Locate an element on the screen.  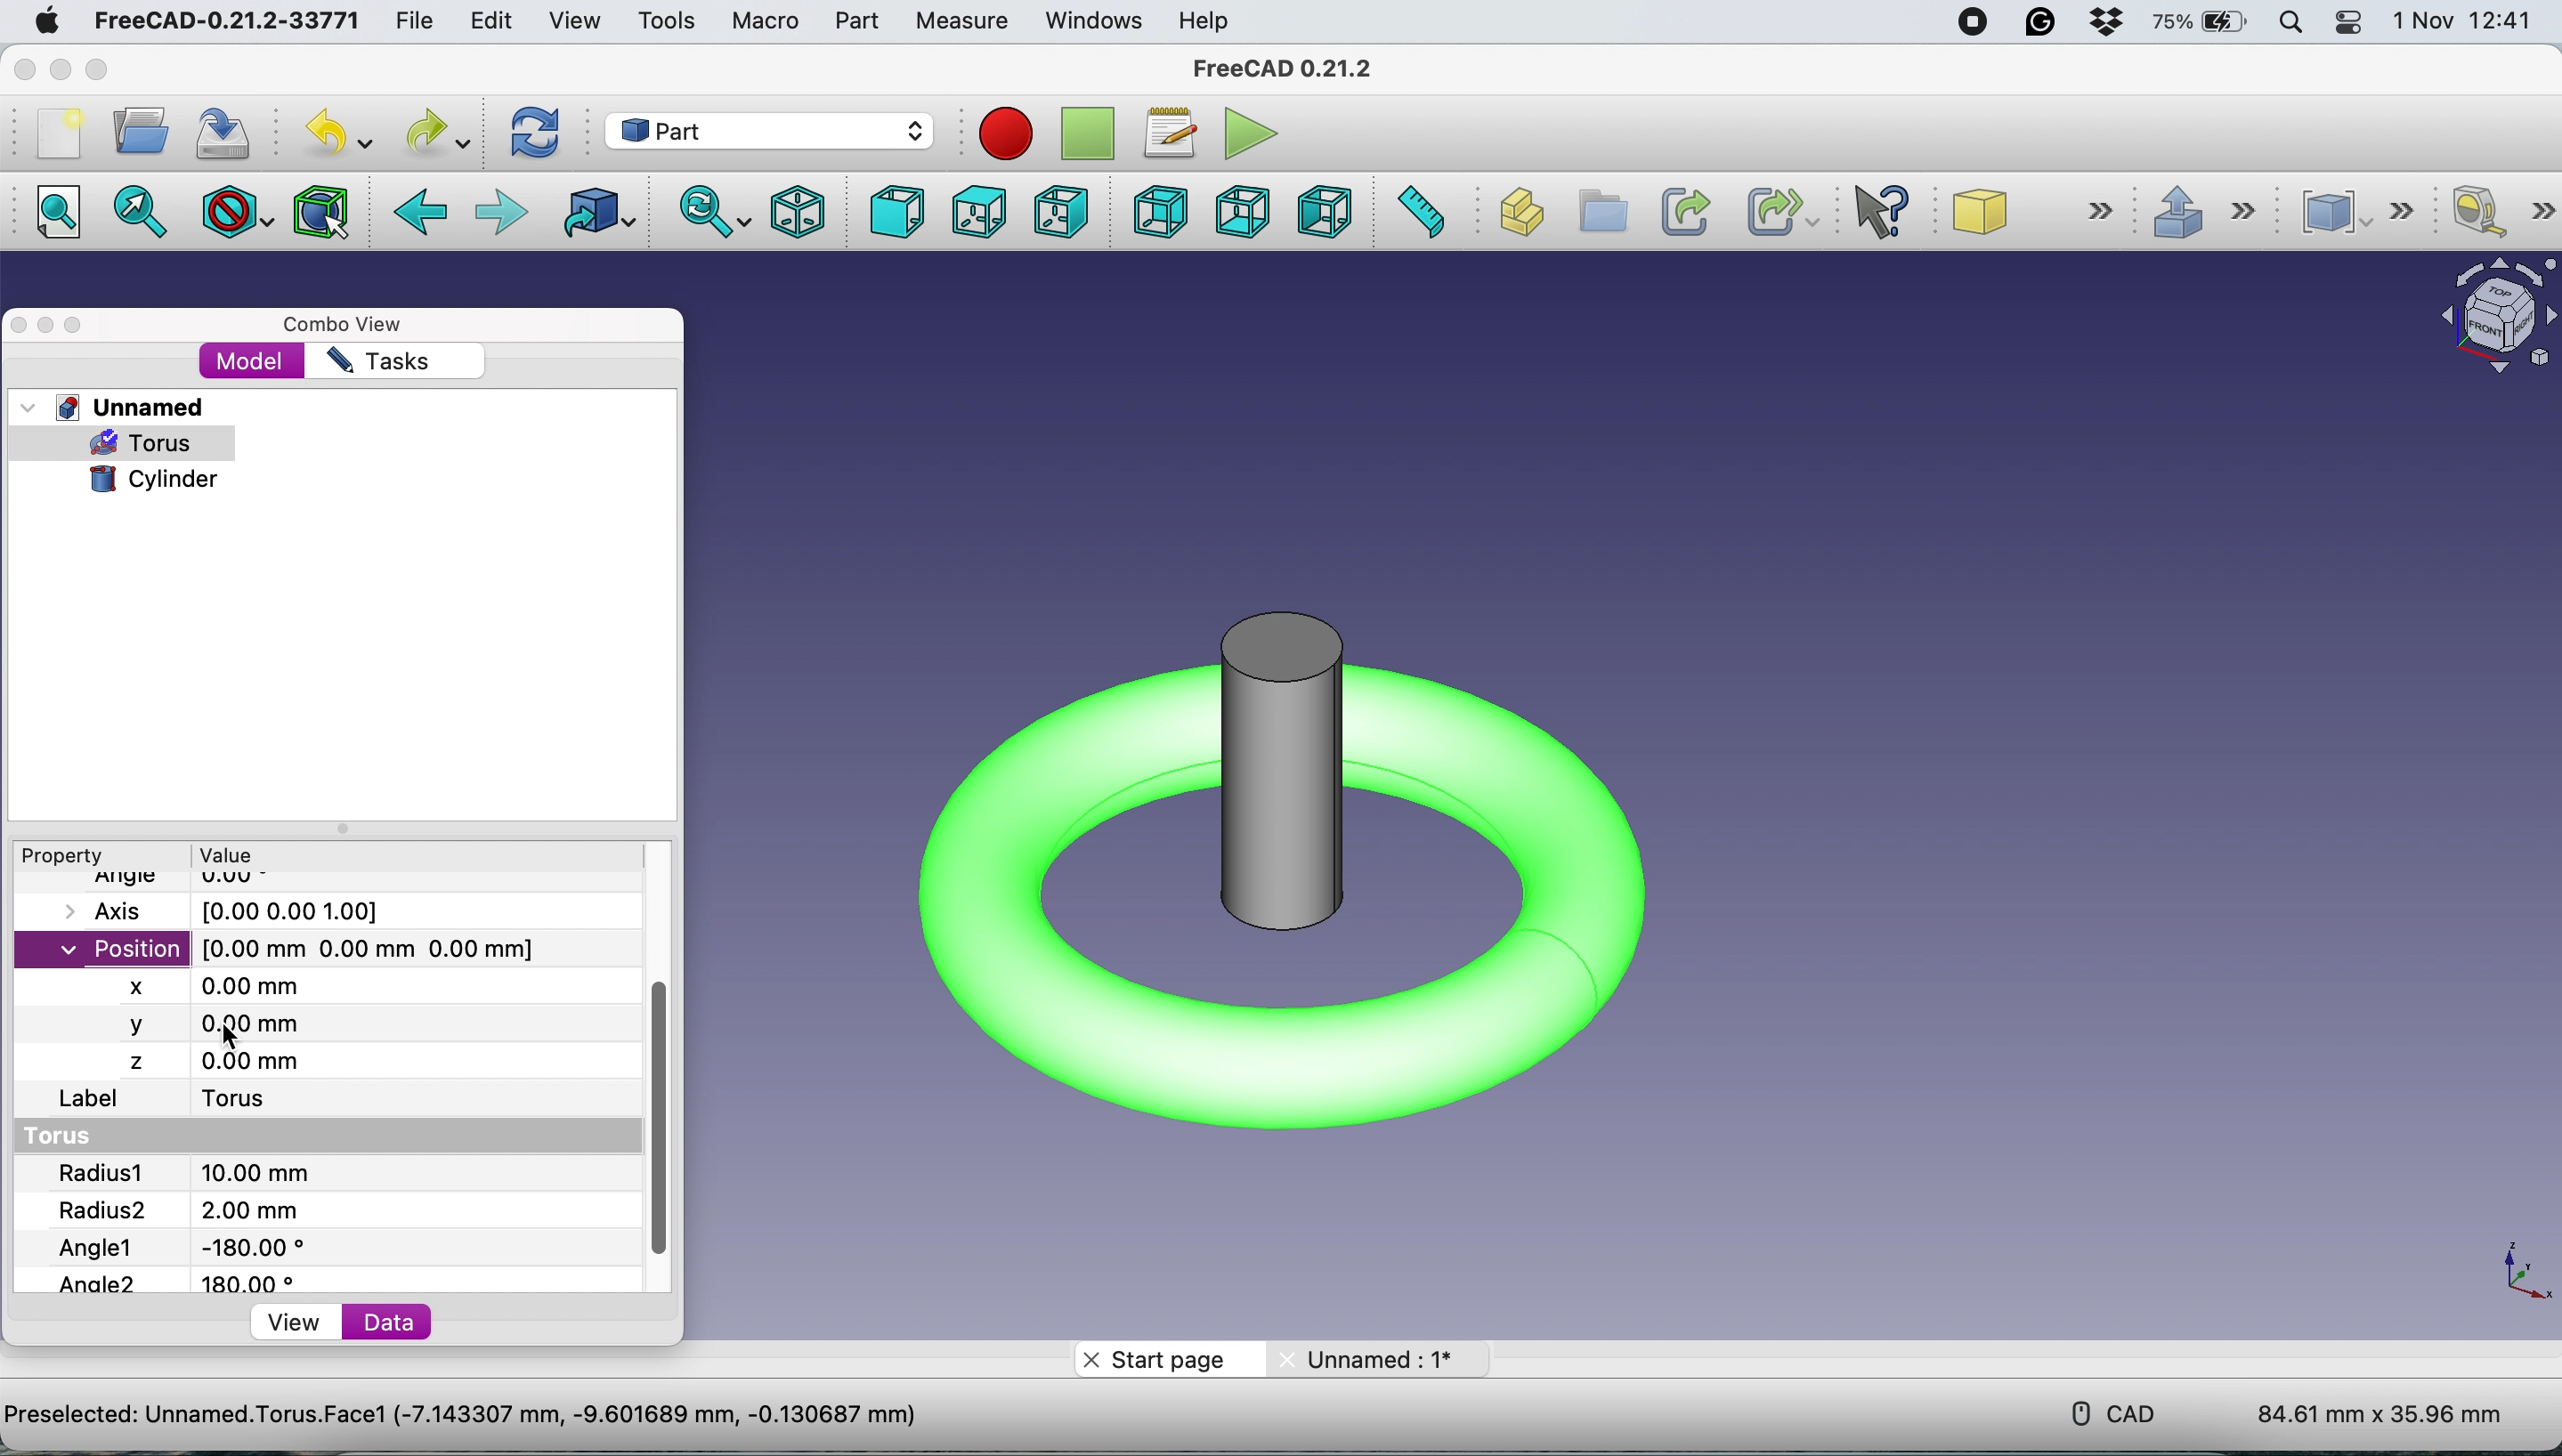
file is located at coordinates (415, 22).